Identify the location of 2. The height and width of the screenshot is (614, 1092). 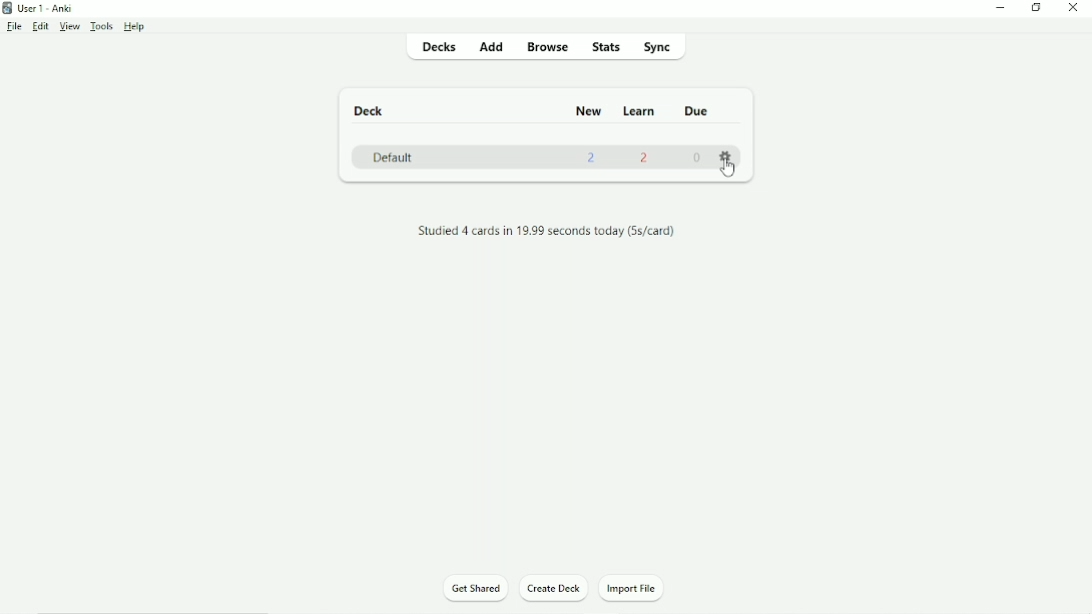
(592, 160).